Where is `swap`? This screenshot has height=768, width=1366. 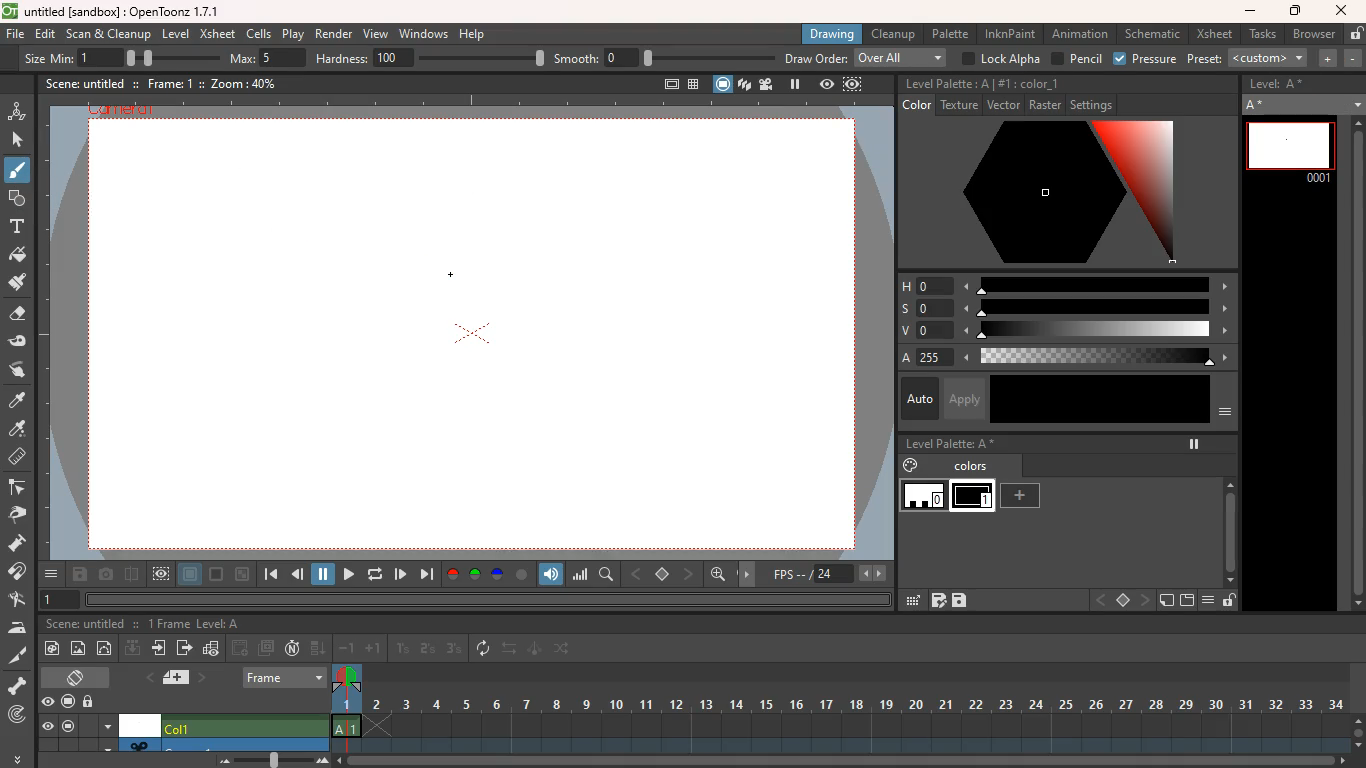 swap is located at coordinates (511, 650).